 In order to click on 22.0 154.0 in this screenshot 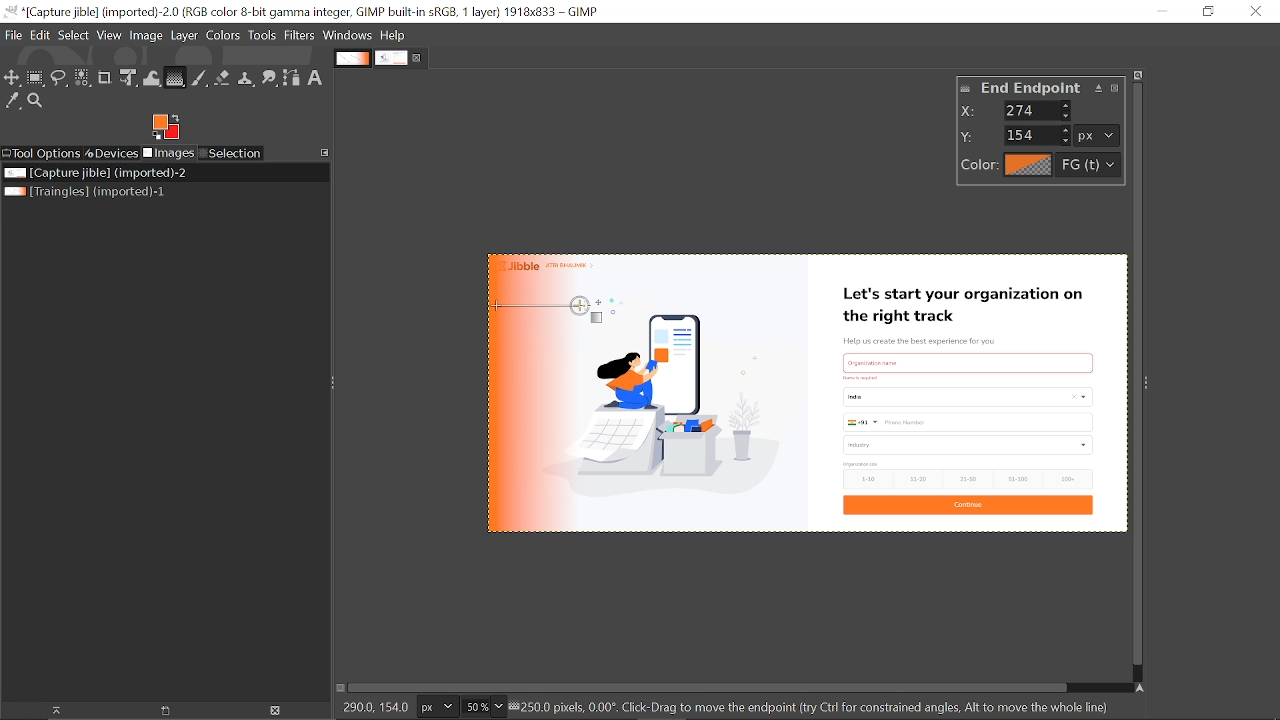, I will do `click(383, 705)`.